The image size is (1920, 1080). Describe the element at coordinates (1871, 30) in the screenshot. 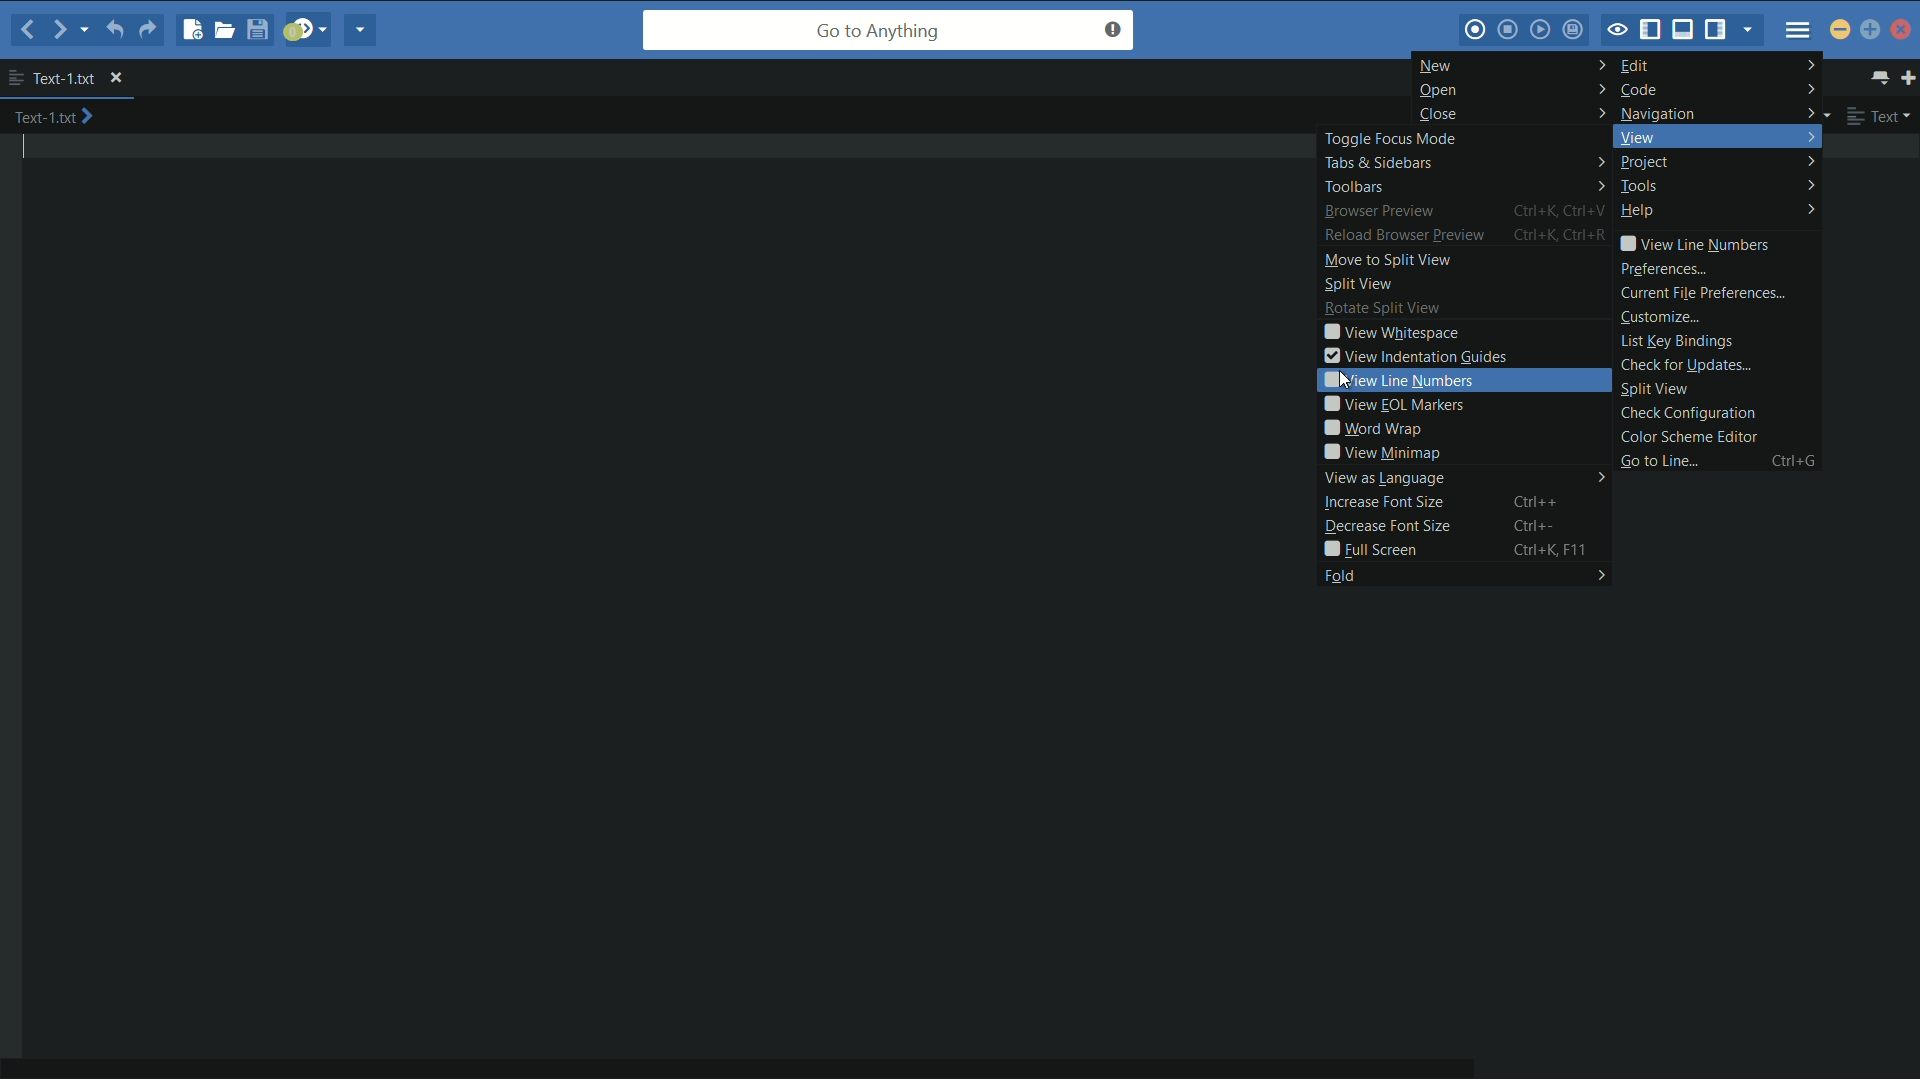

I see `maximize` at that location.